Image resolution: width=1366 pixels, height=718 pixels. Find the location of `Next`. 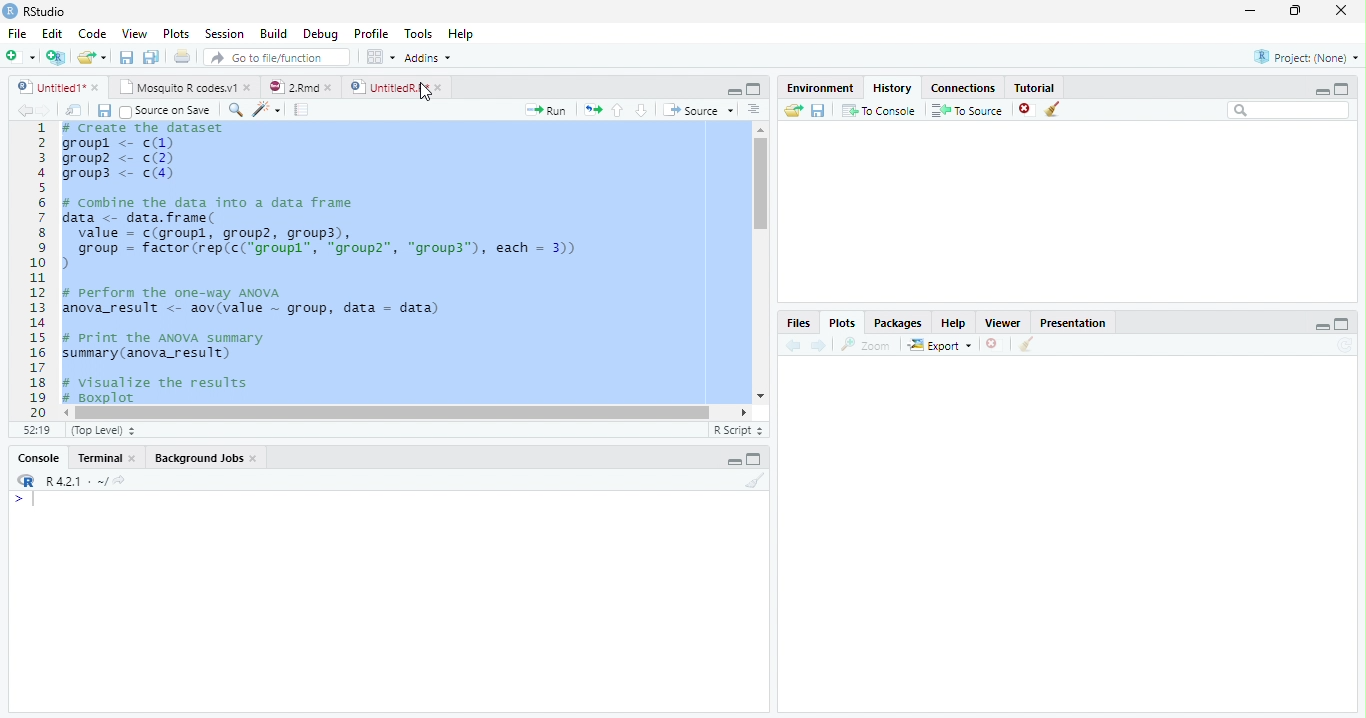

Next is located at coordinates (50, 111).